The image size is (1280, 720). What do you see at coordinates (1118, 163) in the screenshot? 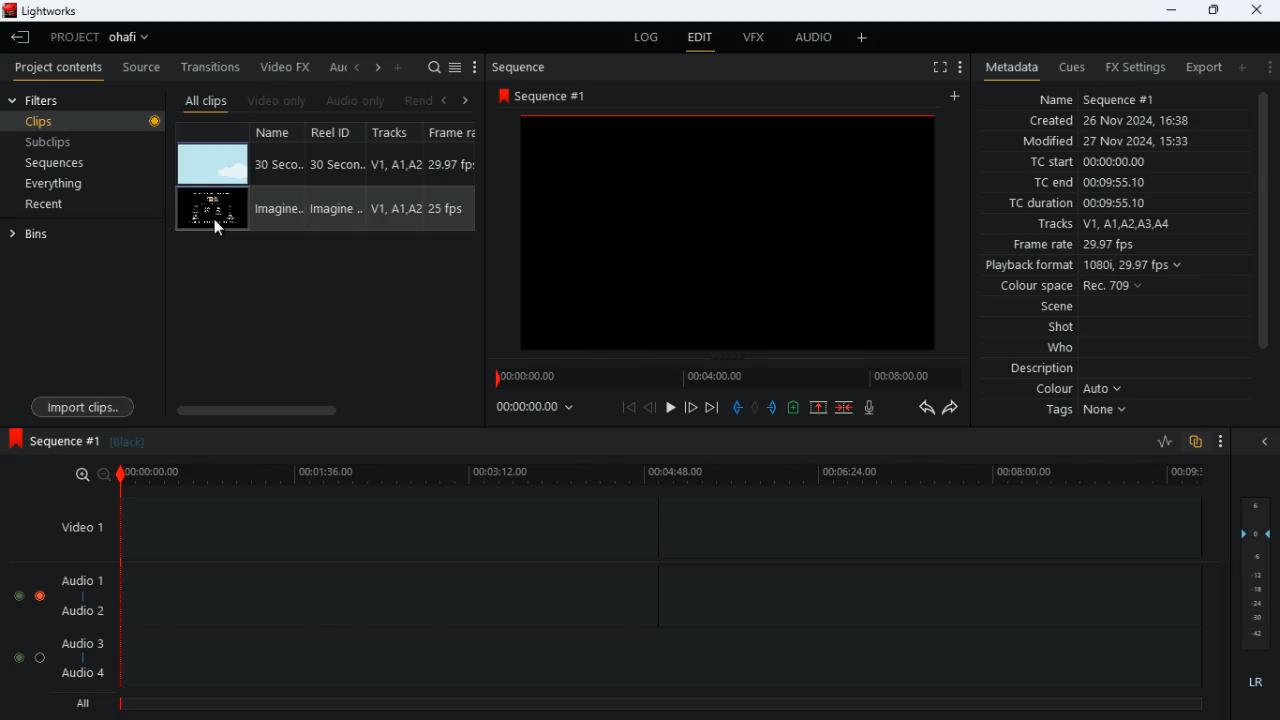
I see `tc start` at bounding box center [1118, 163].